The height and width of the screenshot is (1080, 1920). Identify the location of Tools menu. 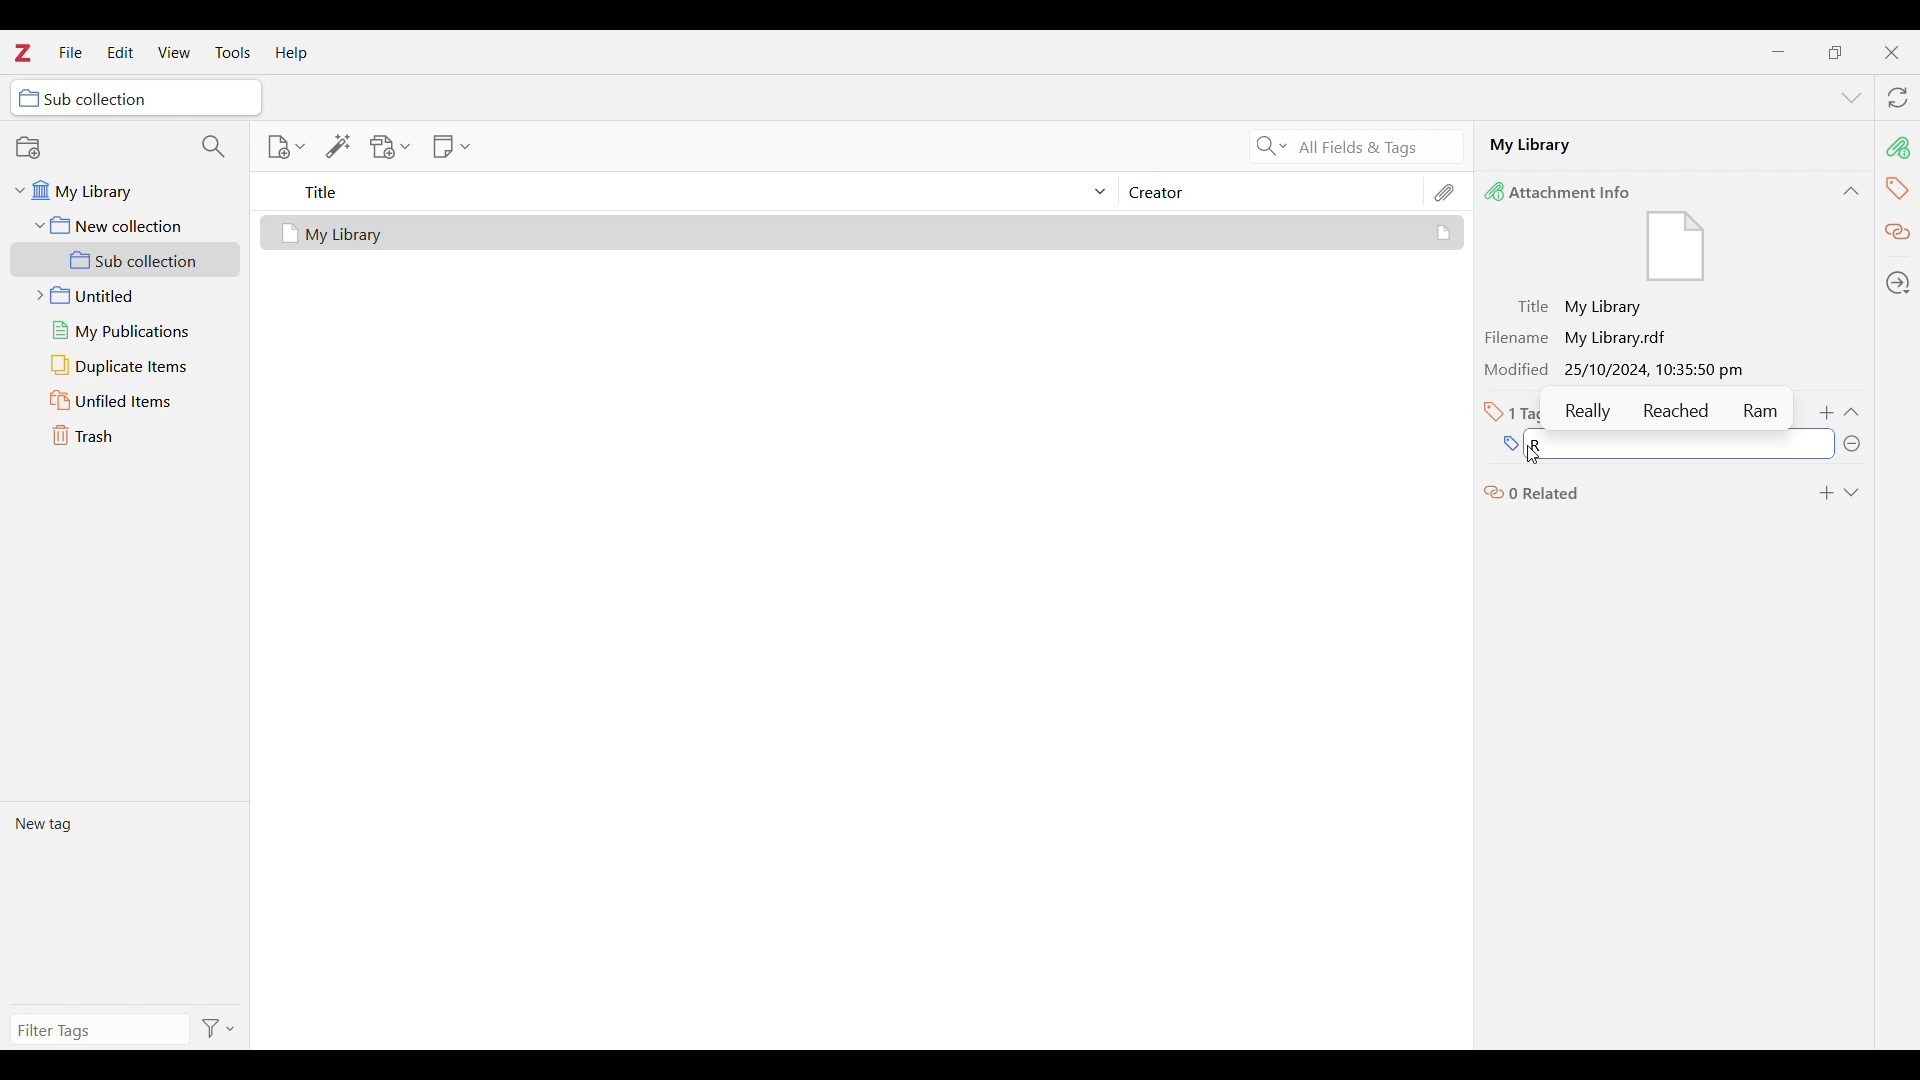
(233, 52).